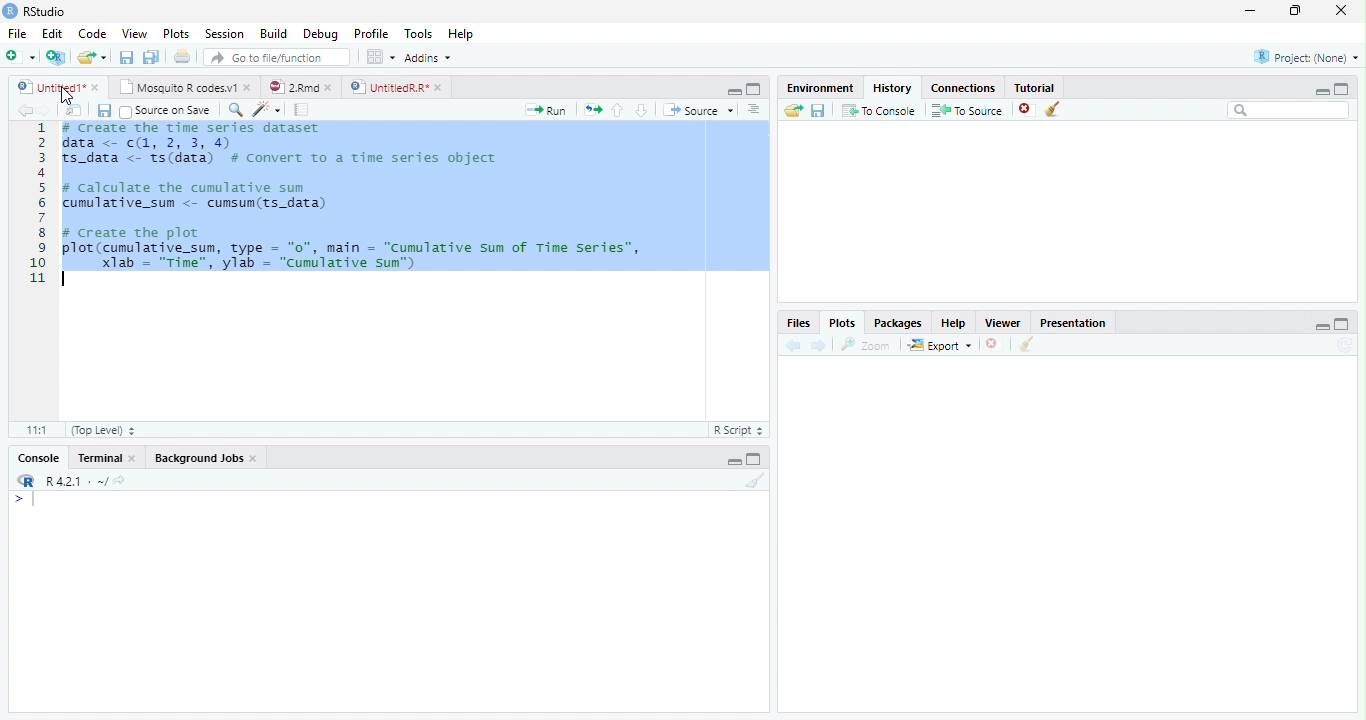 The height and width of the screenshot is (720, 1366). I want to click on Files, so click(592, 110).